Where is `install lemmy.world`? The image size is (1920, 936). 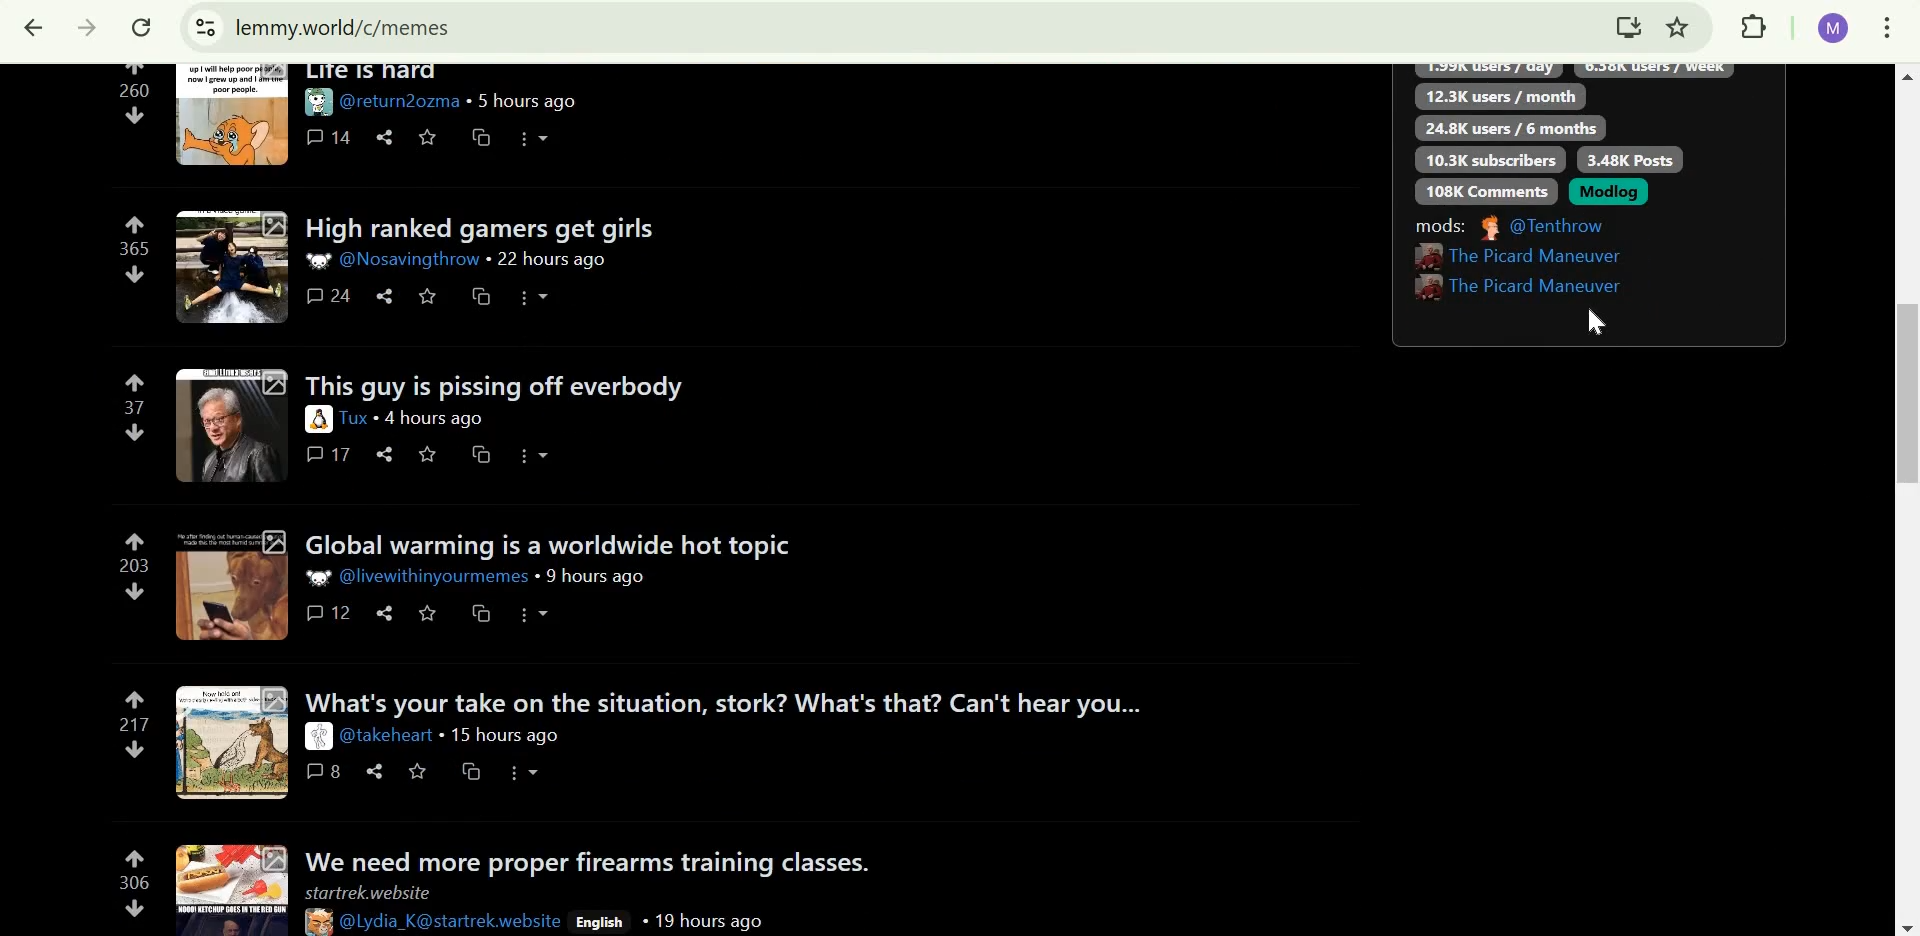
install lemmy.world is located at coordinates (1628, 27).